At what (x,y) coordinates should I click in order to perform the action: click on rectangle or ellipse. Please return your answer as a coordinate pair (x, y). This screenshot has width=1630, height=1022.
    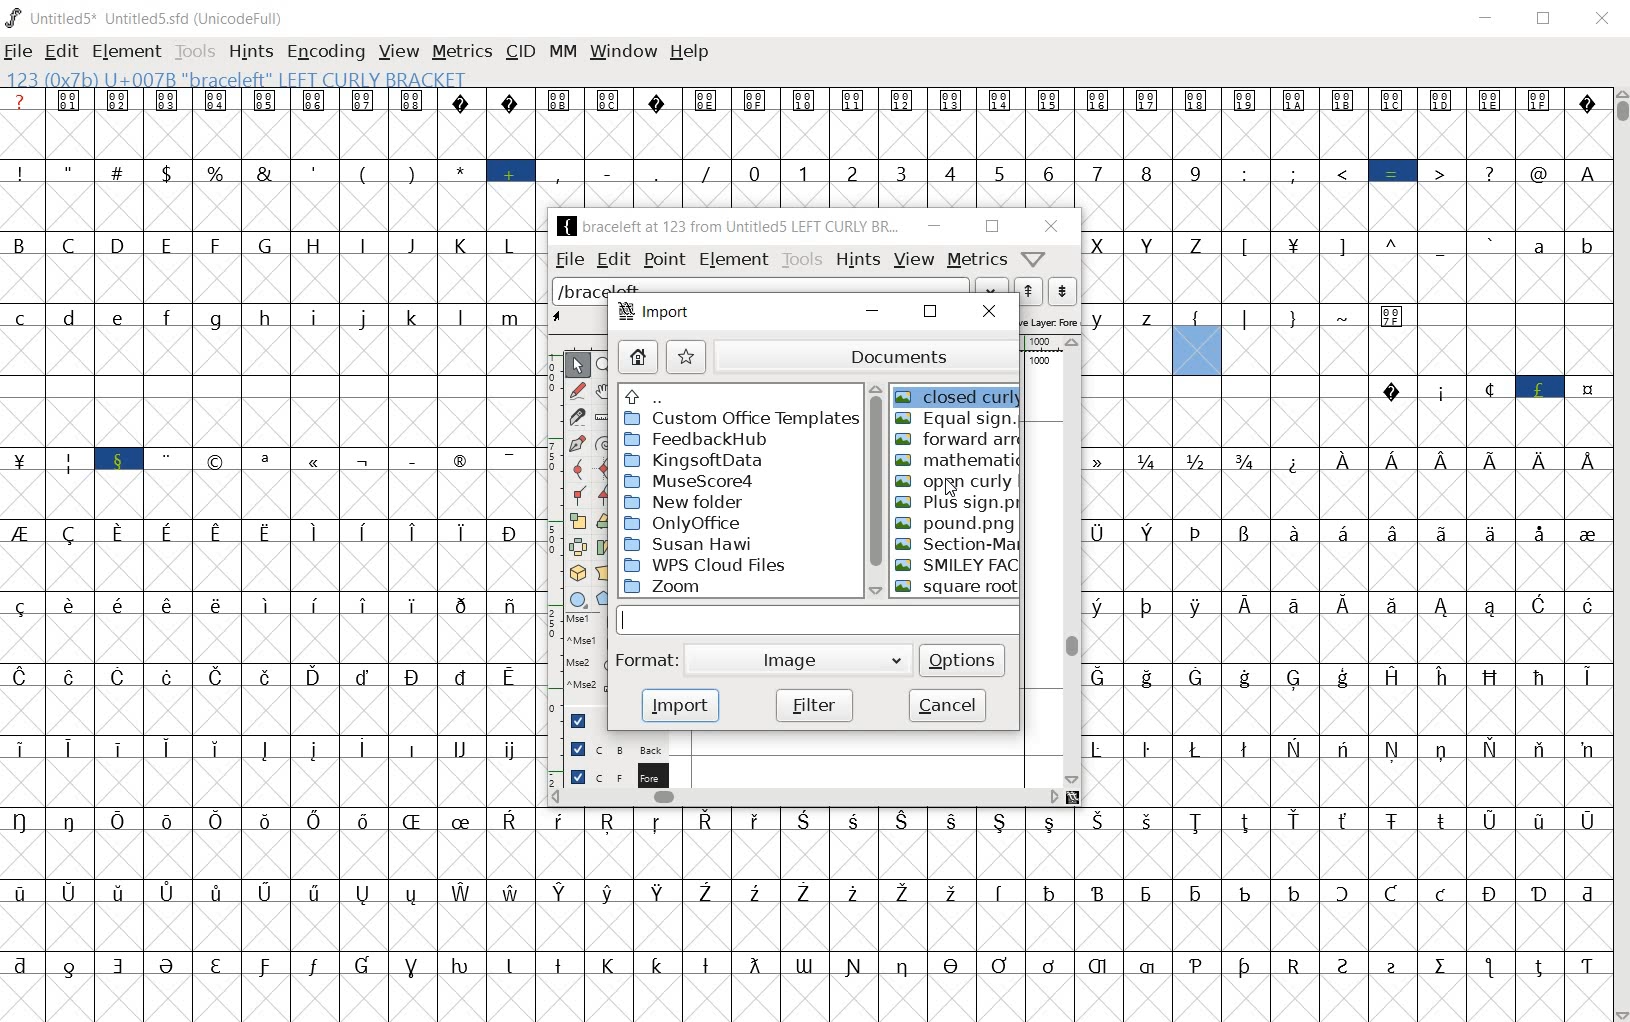
    Looking at the image, I should click on (576, 600).